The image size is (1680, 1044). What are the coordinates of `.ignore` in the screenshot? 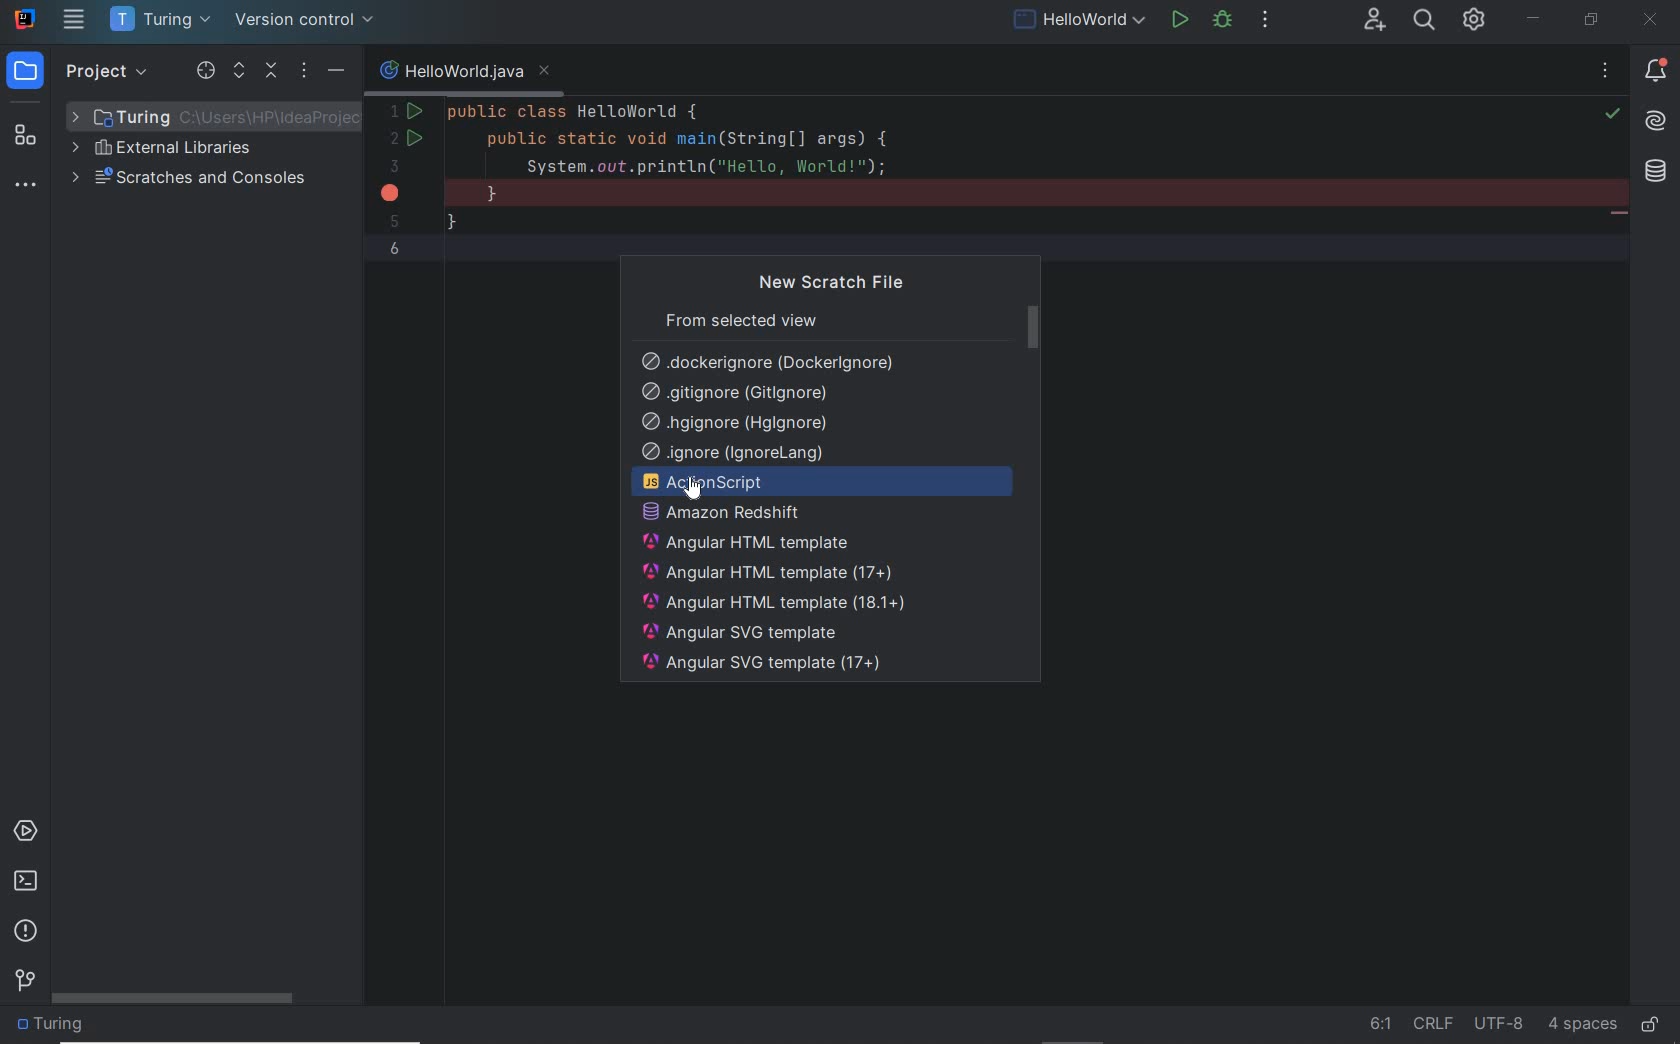 It's located at (736, 453).